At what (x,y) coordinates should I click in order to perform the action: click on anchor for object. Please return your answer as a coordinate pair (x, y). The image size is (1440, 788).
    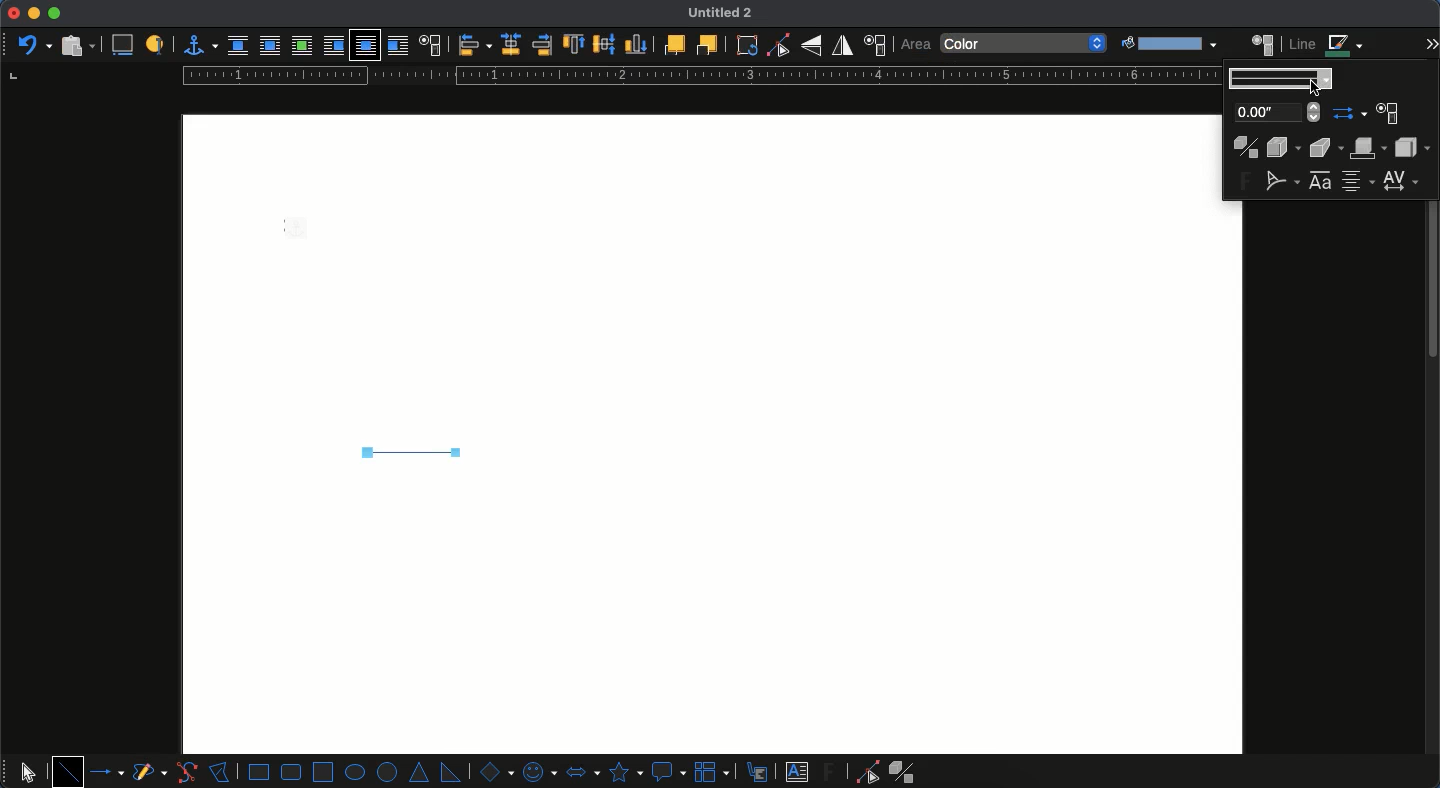
    Looking at the image, I should click on (195, 45).